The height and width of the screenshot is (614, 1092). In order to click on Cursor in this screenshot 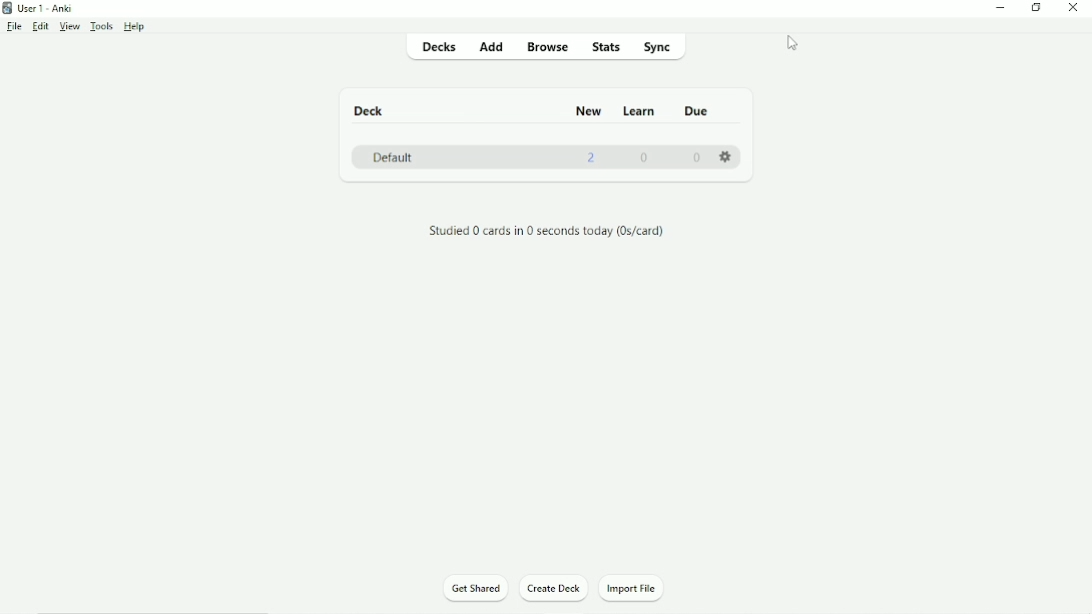, I will do `click(795, 44)`.